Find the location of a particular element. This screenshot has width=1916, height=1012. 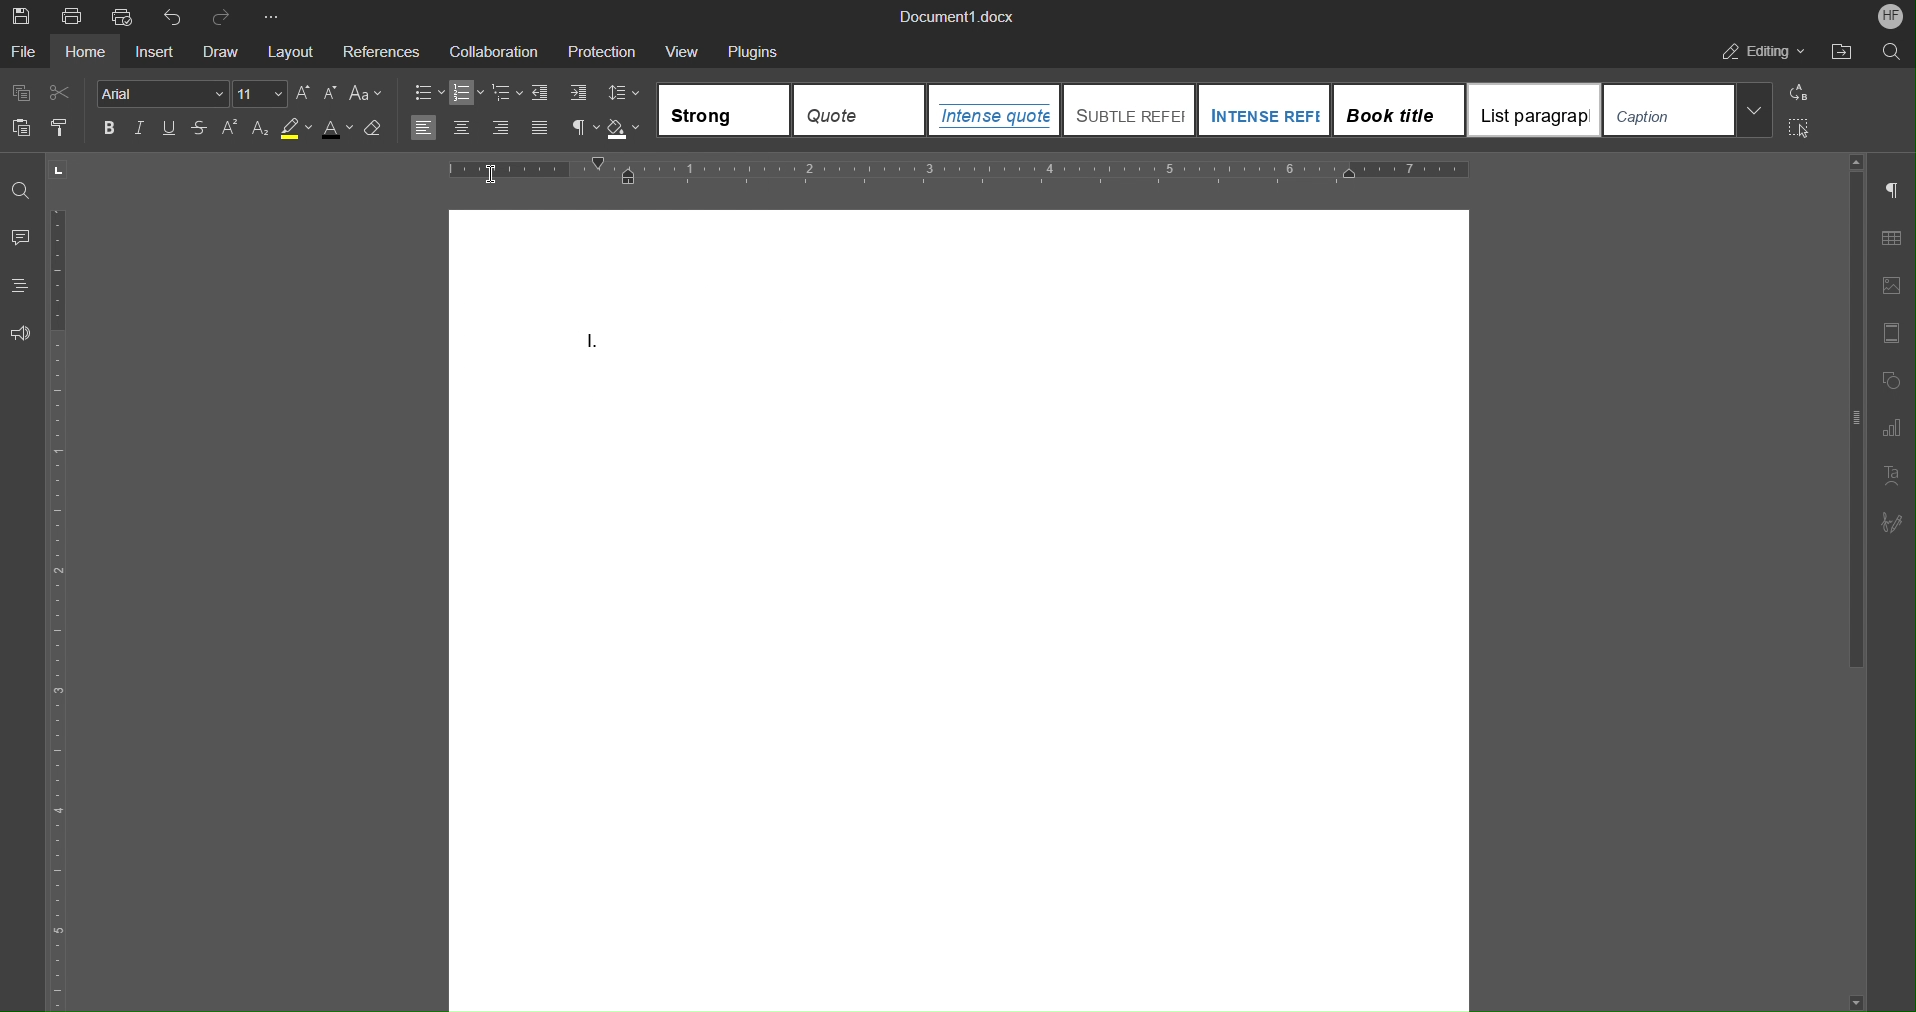

Shape Settings is located at coordinates (1893, 381).